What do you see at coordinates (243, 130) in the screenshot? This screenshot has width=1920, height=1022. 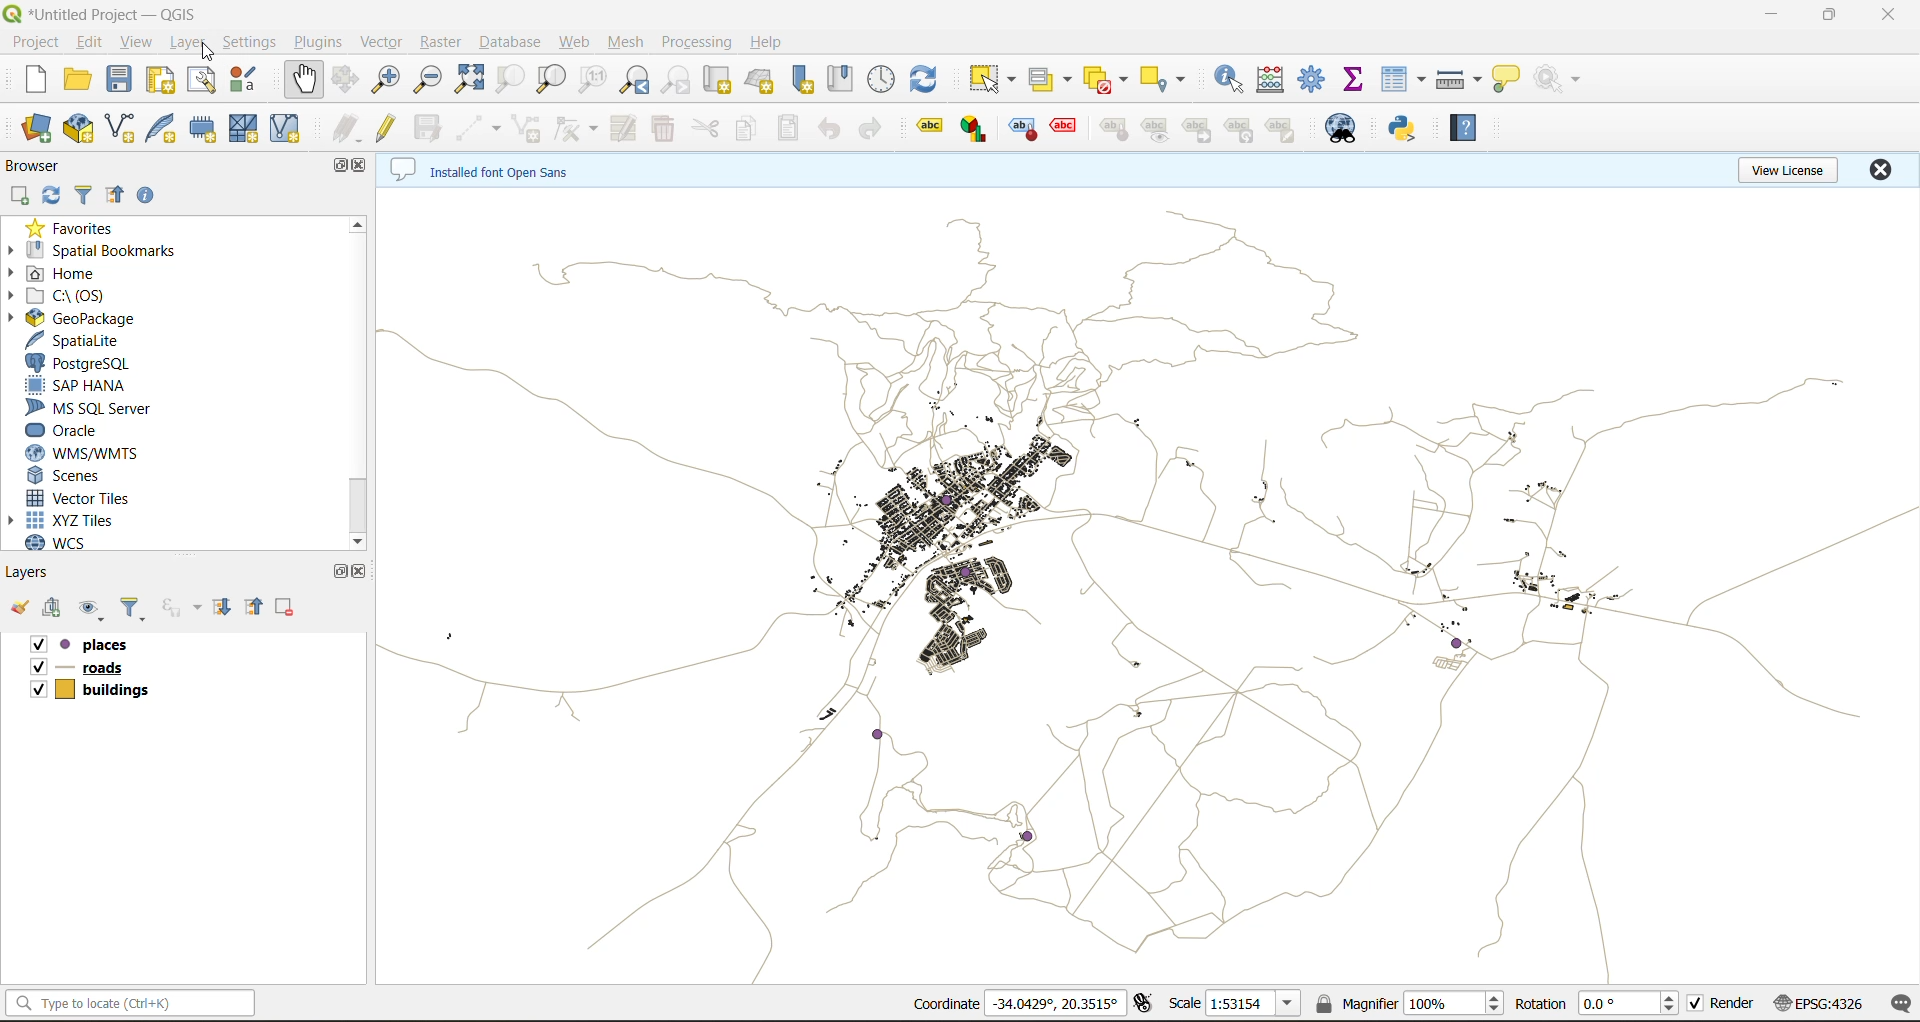 I see `mesh` at bounding box center [243, 130].